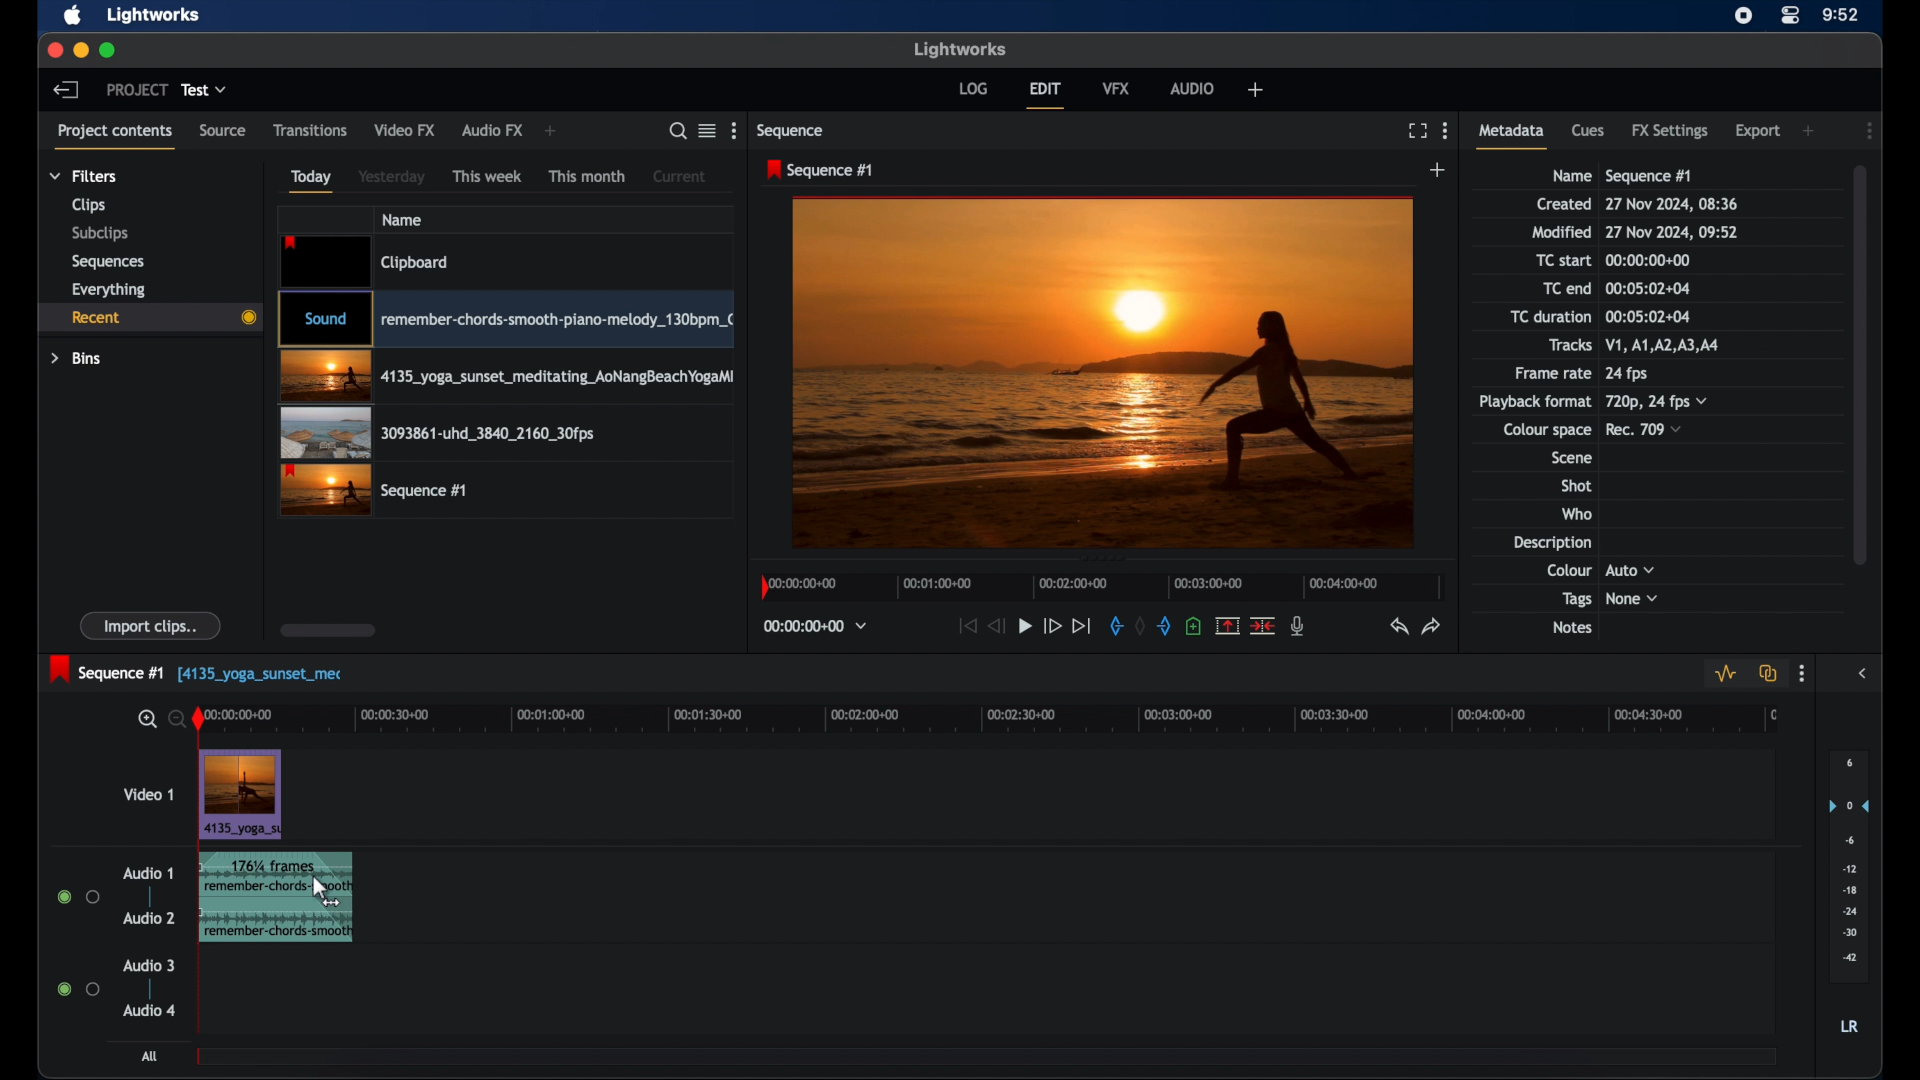 This screenshot has width=1920, height=1080. I want to click on colour space, so click(1547, 430).